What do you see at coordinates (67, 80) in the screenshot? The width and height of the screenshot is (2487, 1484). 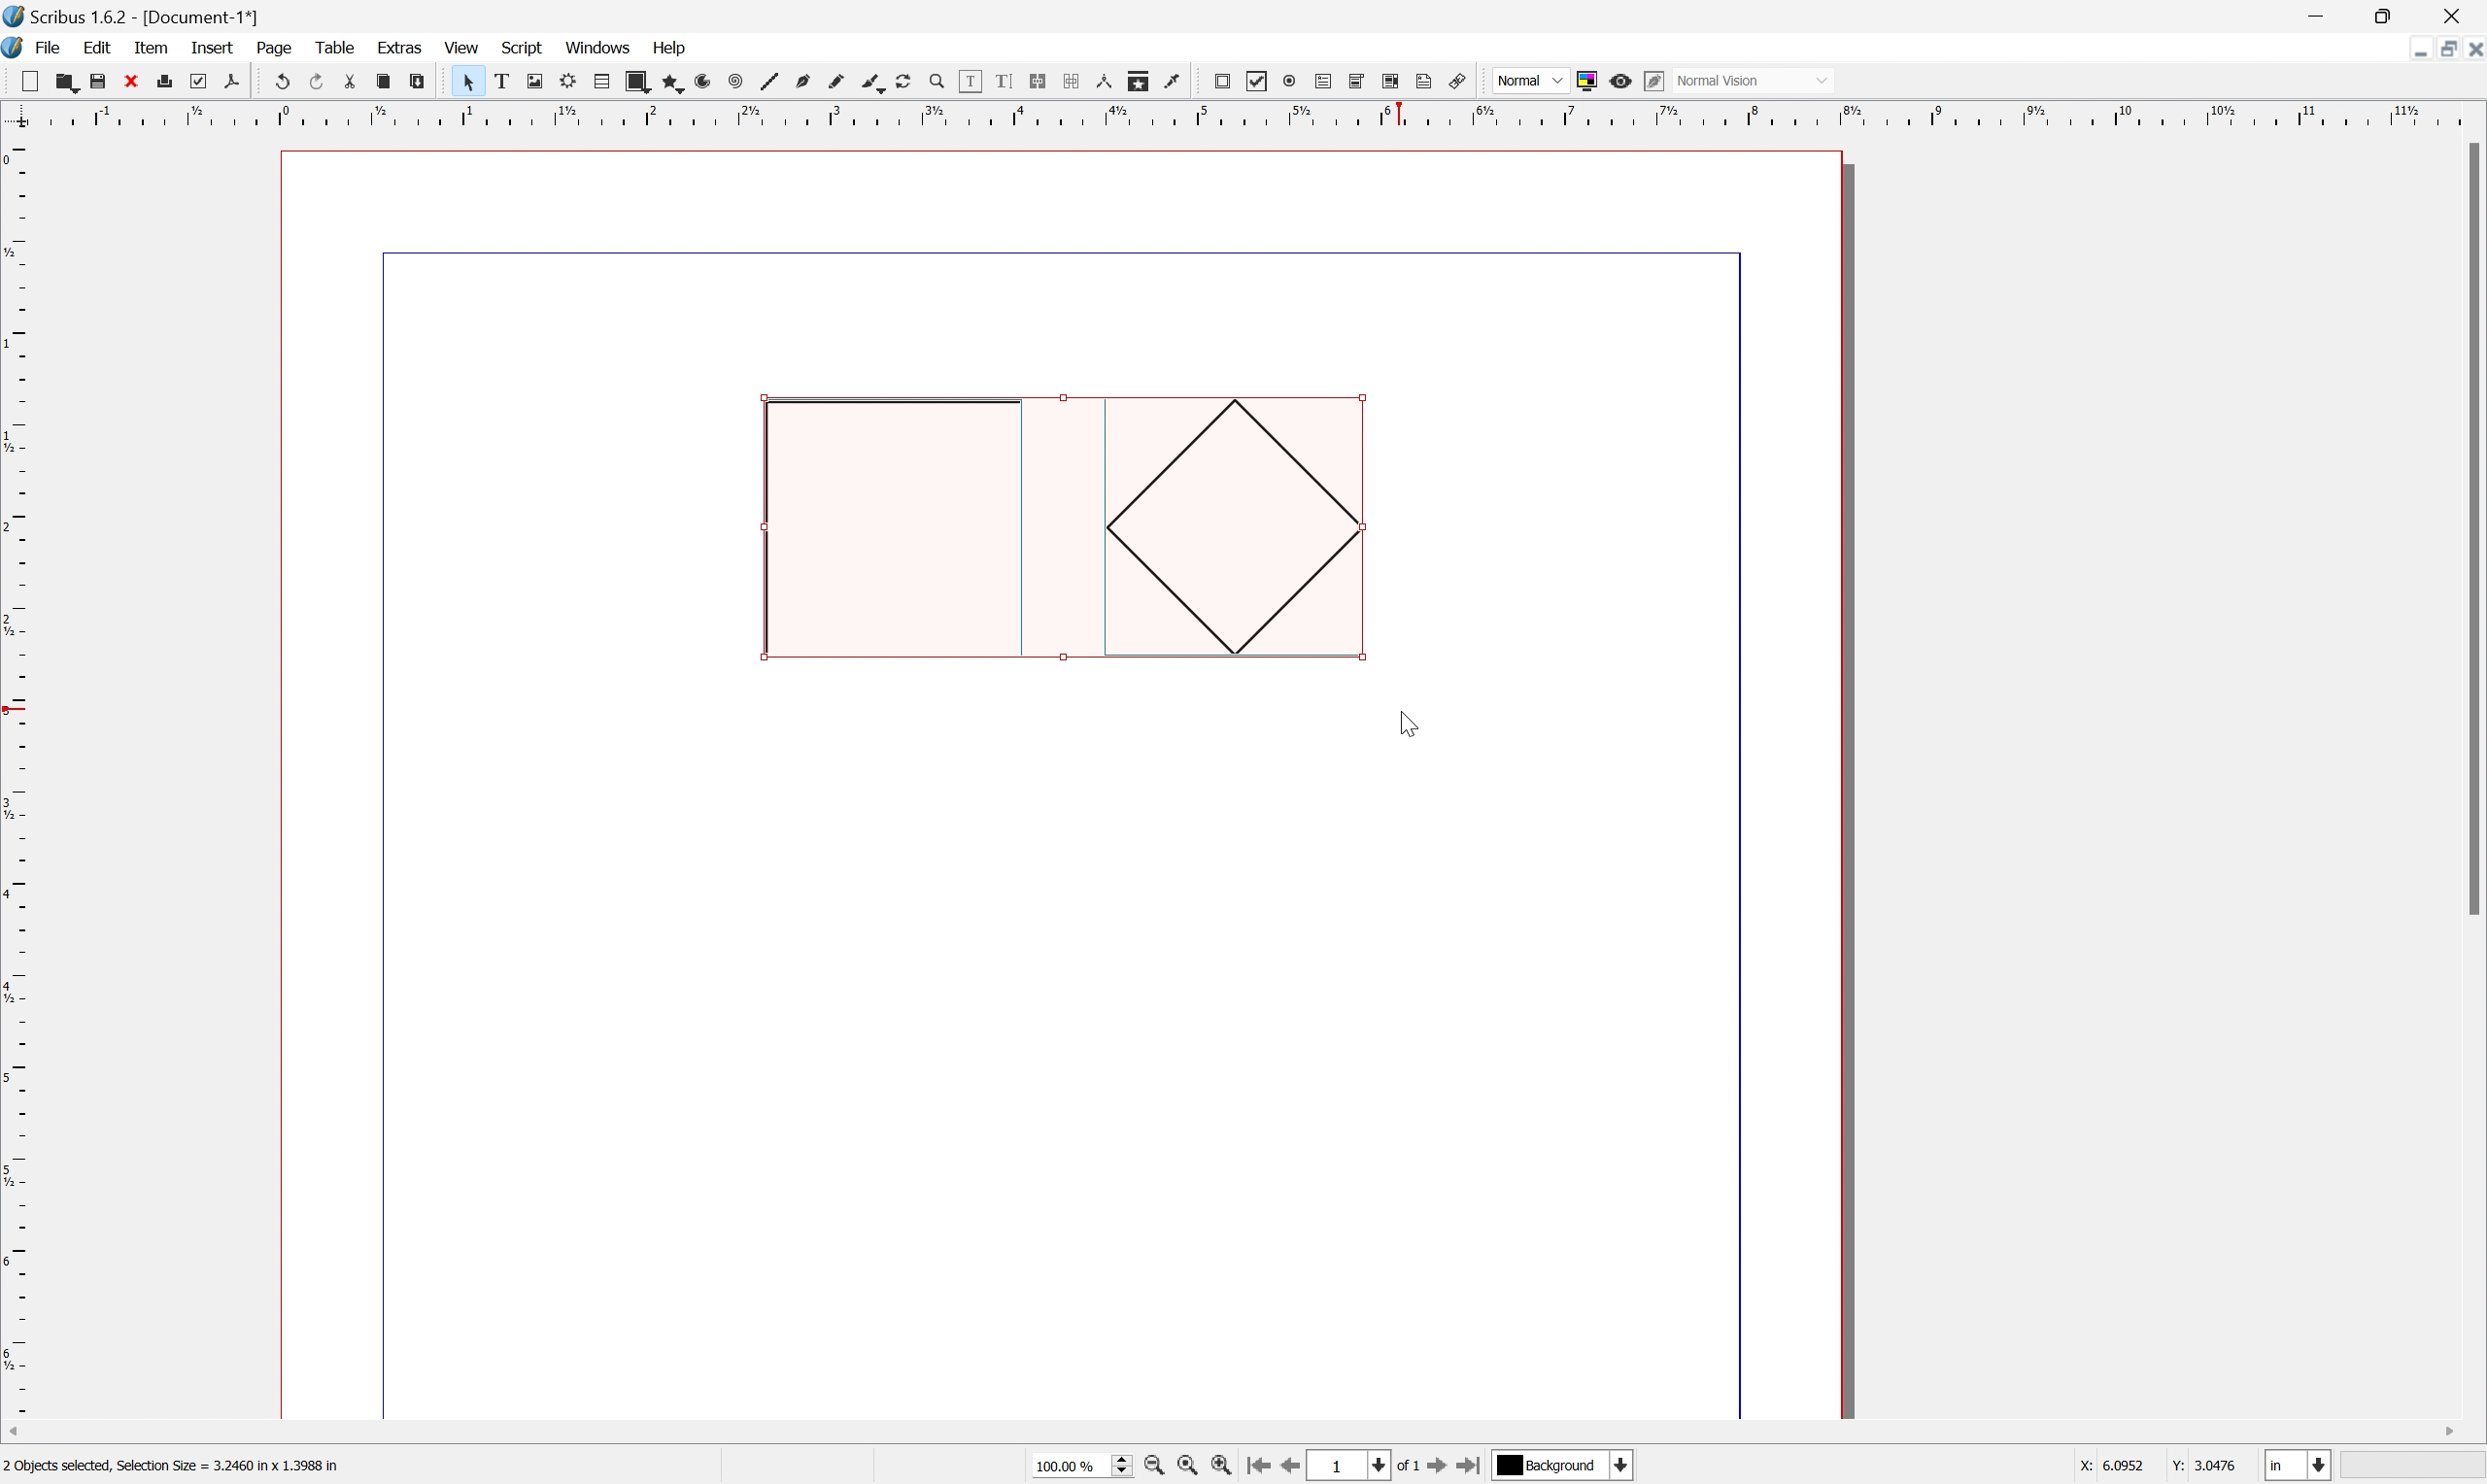 I see `open` at bounding box center [67, 80].